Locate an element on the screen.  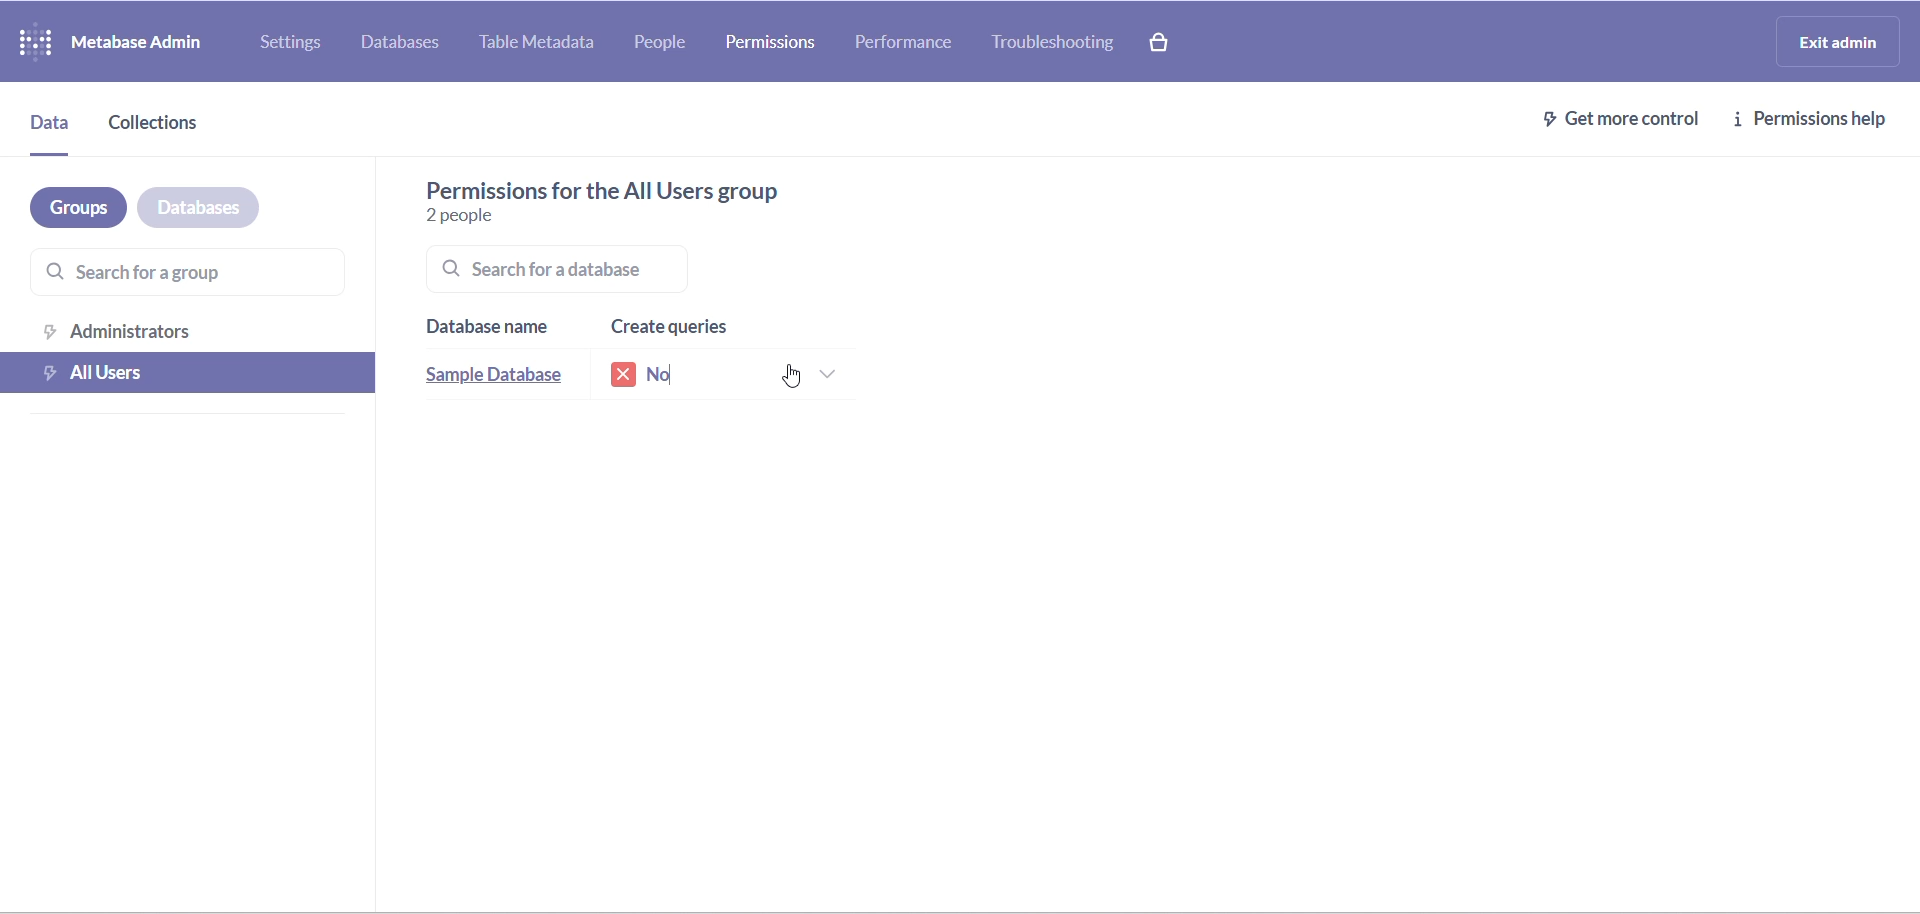
number of people in group is located at coordinates (483, 216).